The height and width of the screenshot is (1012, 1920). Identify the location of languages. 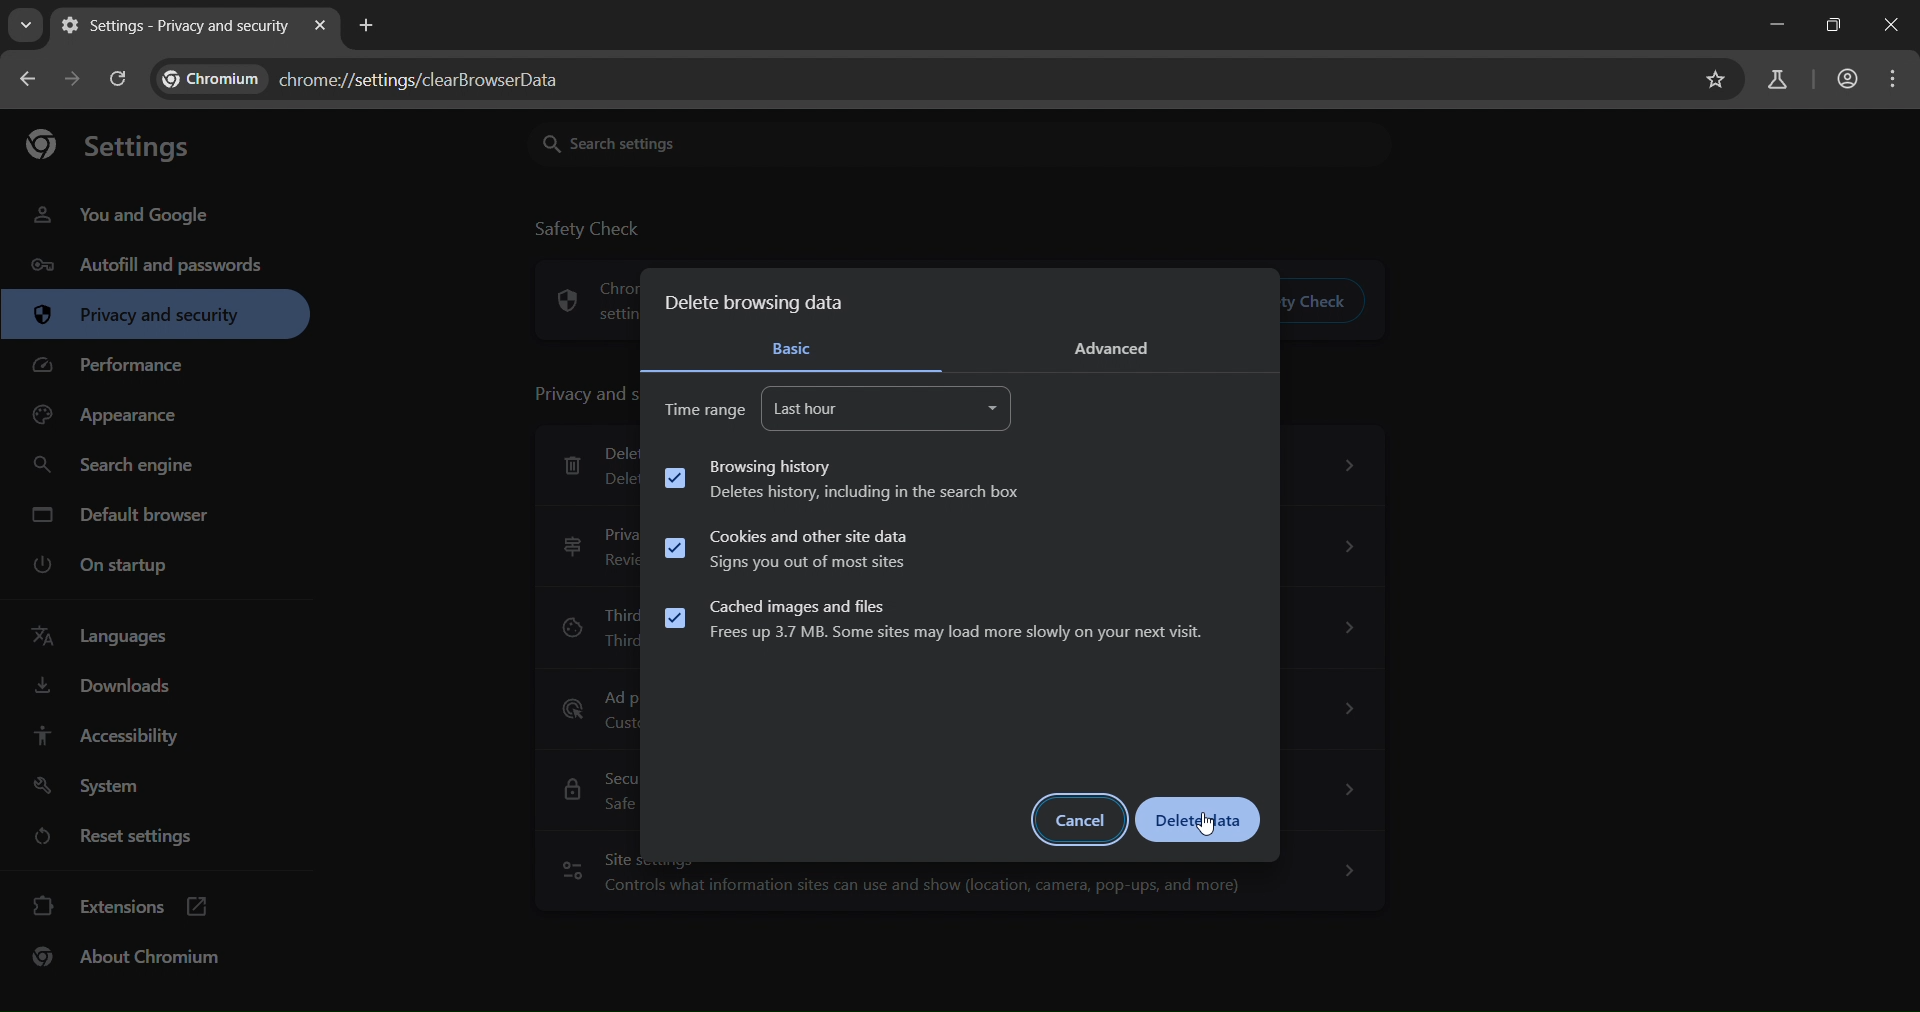
(115, 638).